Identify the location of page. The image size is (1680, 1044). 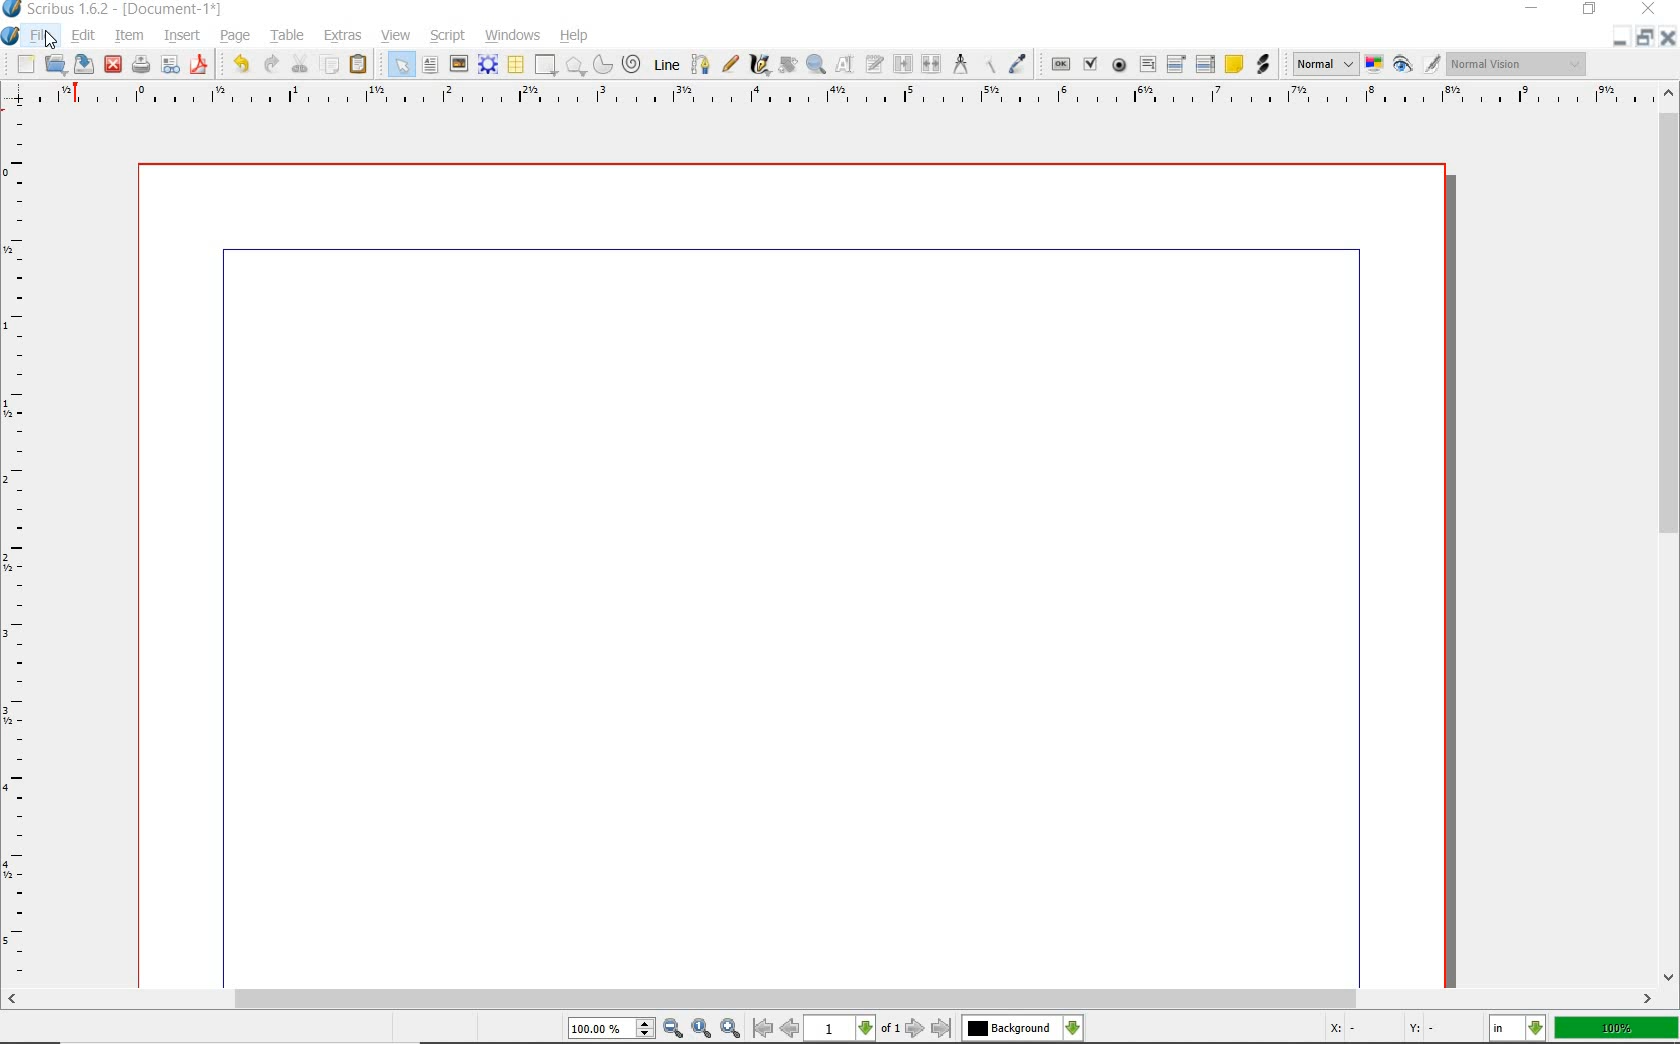
(237, 37).